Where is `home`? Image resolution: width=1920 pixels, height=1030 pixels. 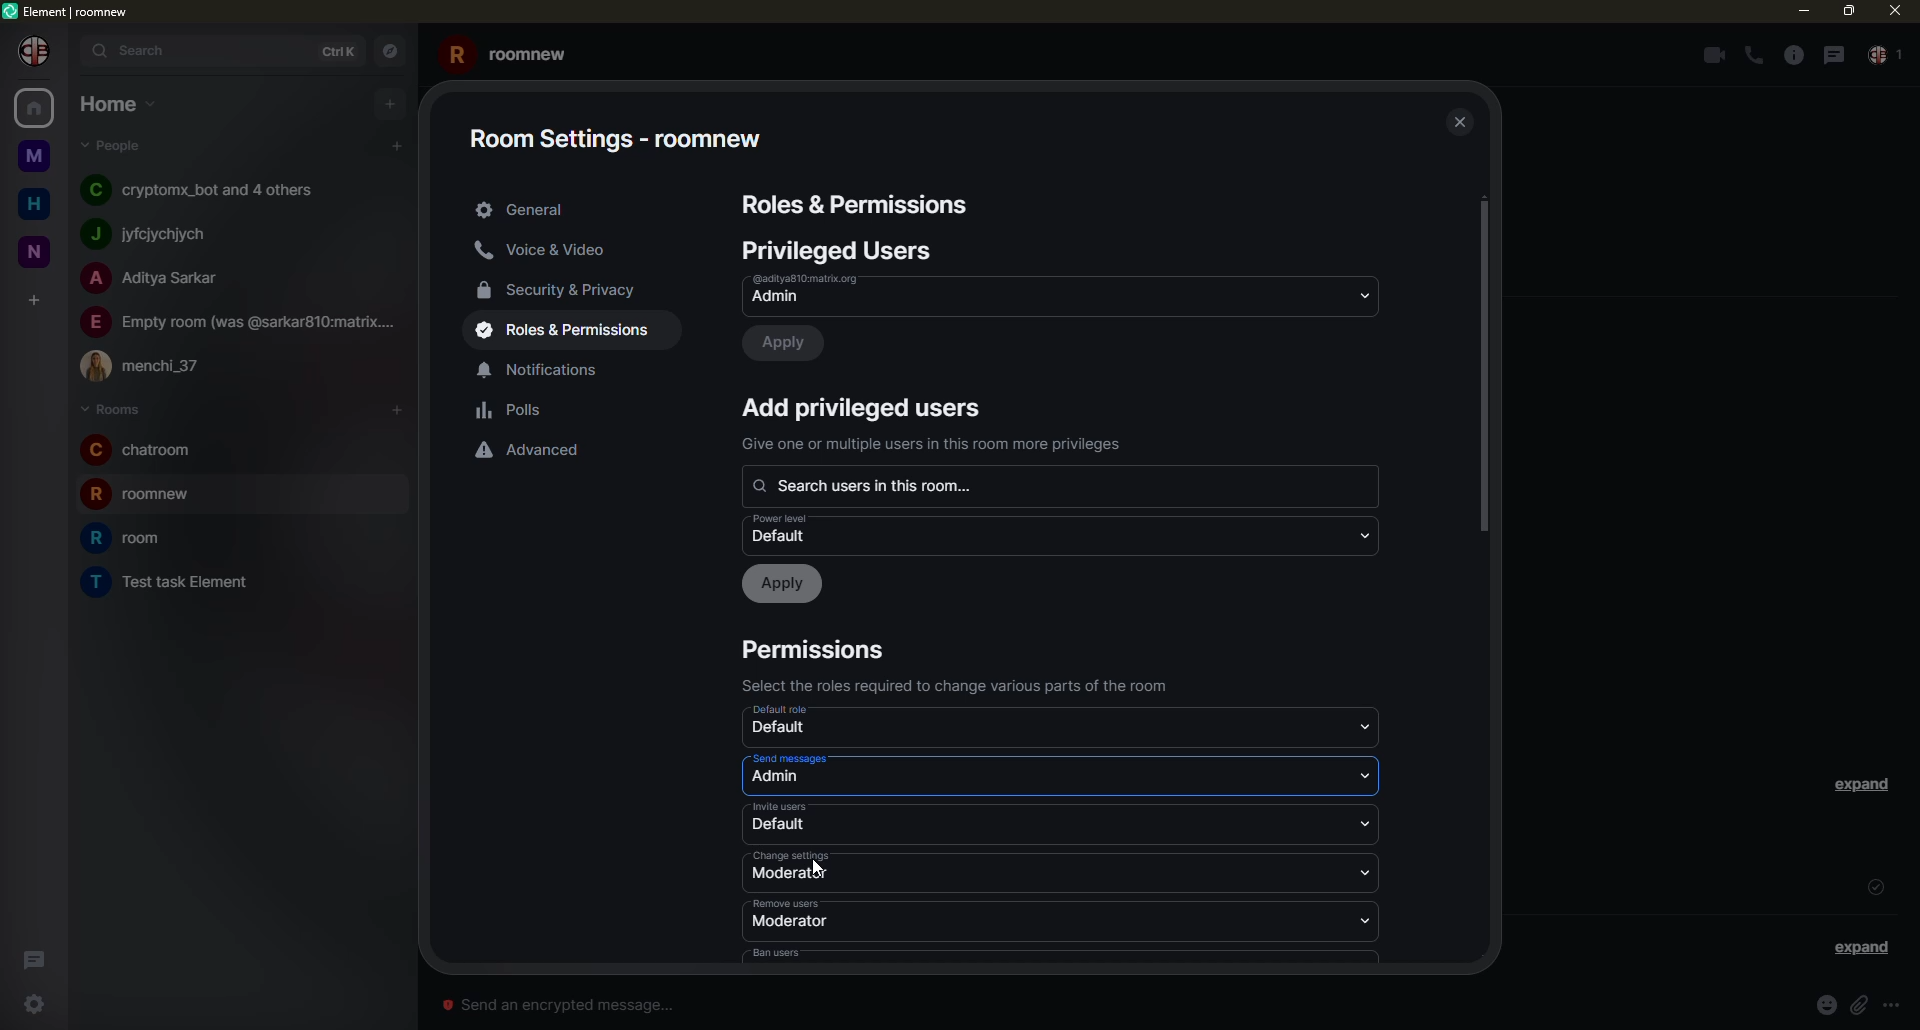
home is located at coordinates (34, 204).